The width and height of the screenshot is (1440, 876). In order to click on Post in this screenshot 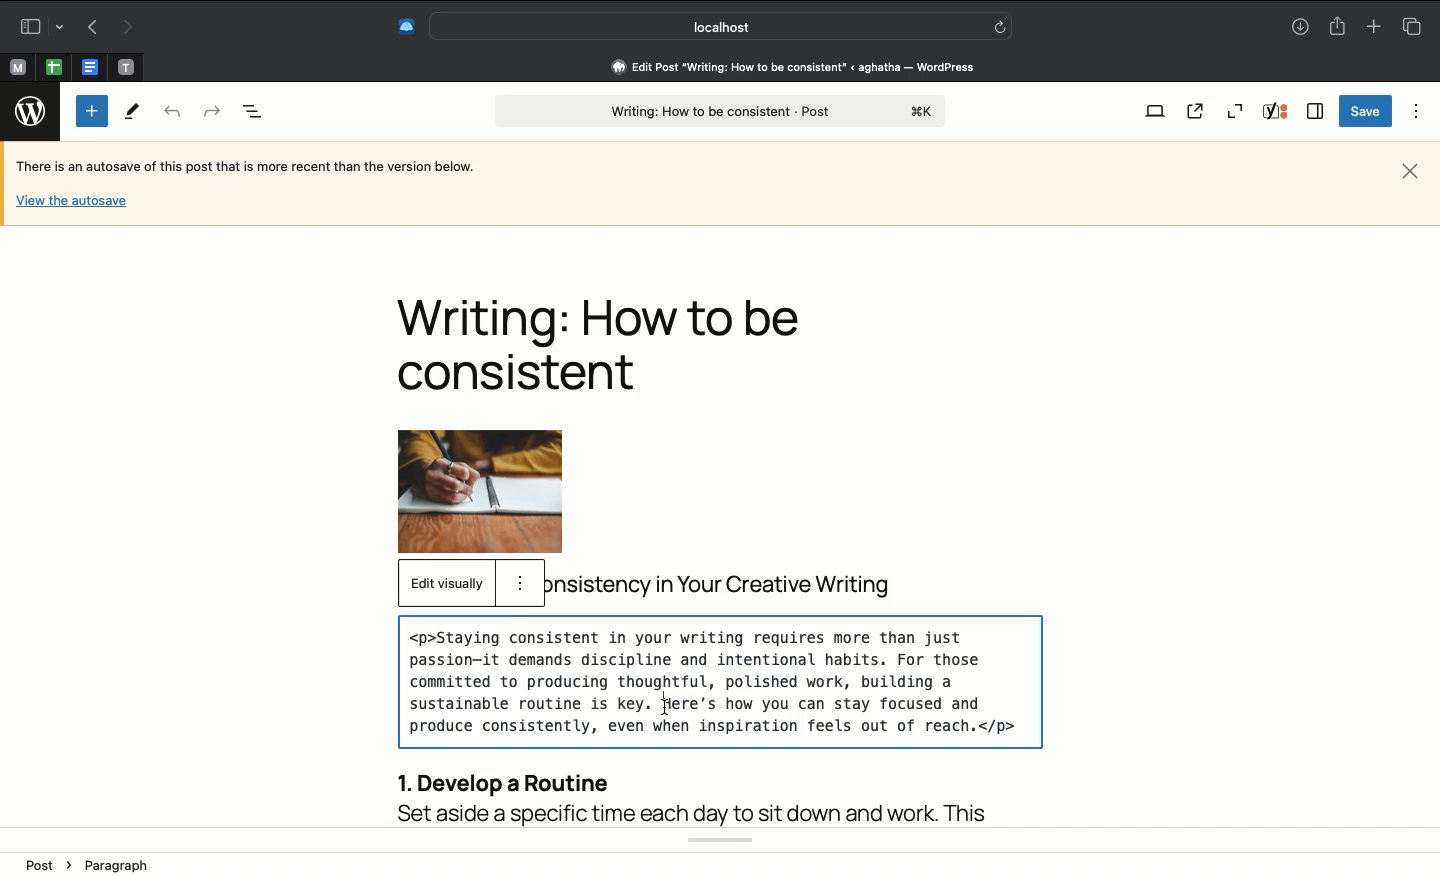, I will do `click(719, 112)`.